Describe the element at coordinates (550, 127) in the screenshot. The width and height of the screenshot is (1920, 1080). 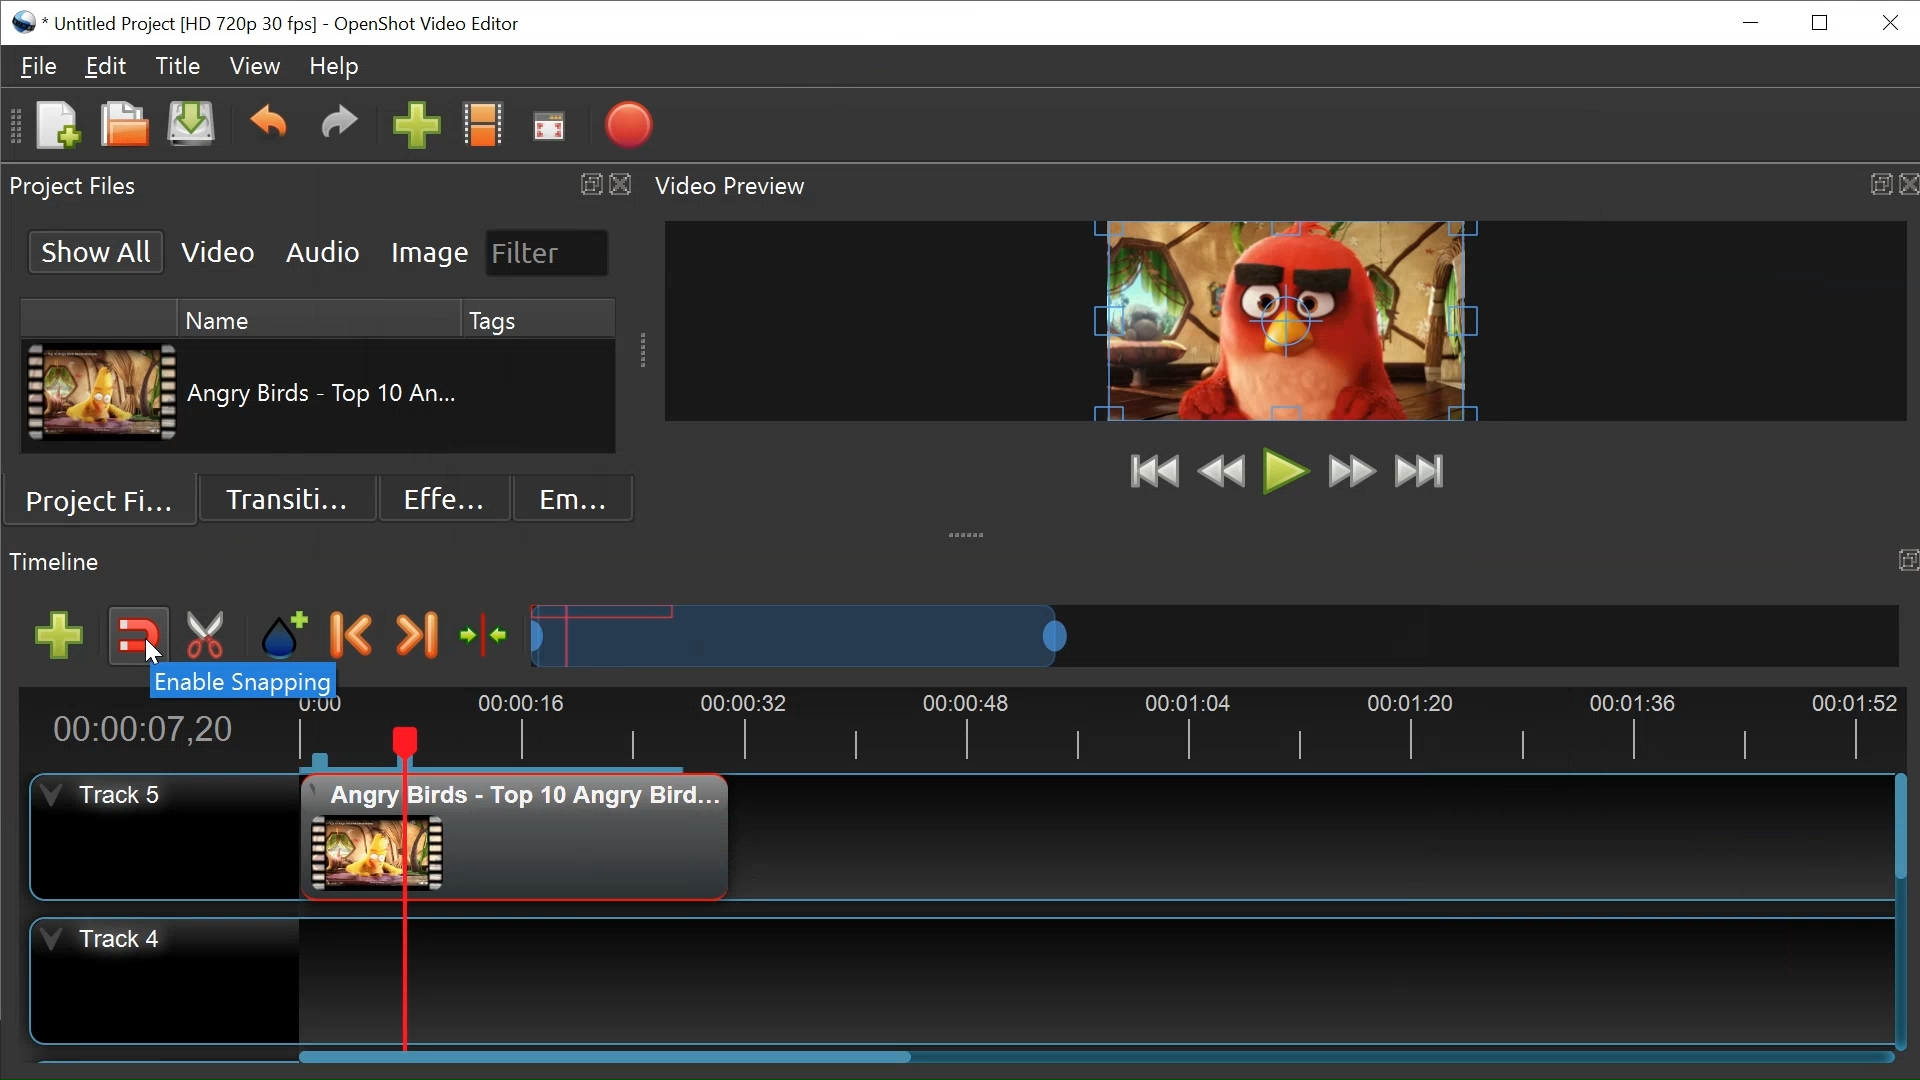
I see `Fullscreen` at that location.